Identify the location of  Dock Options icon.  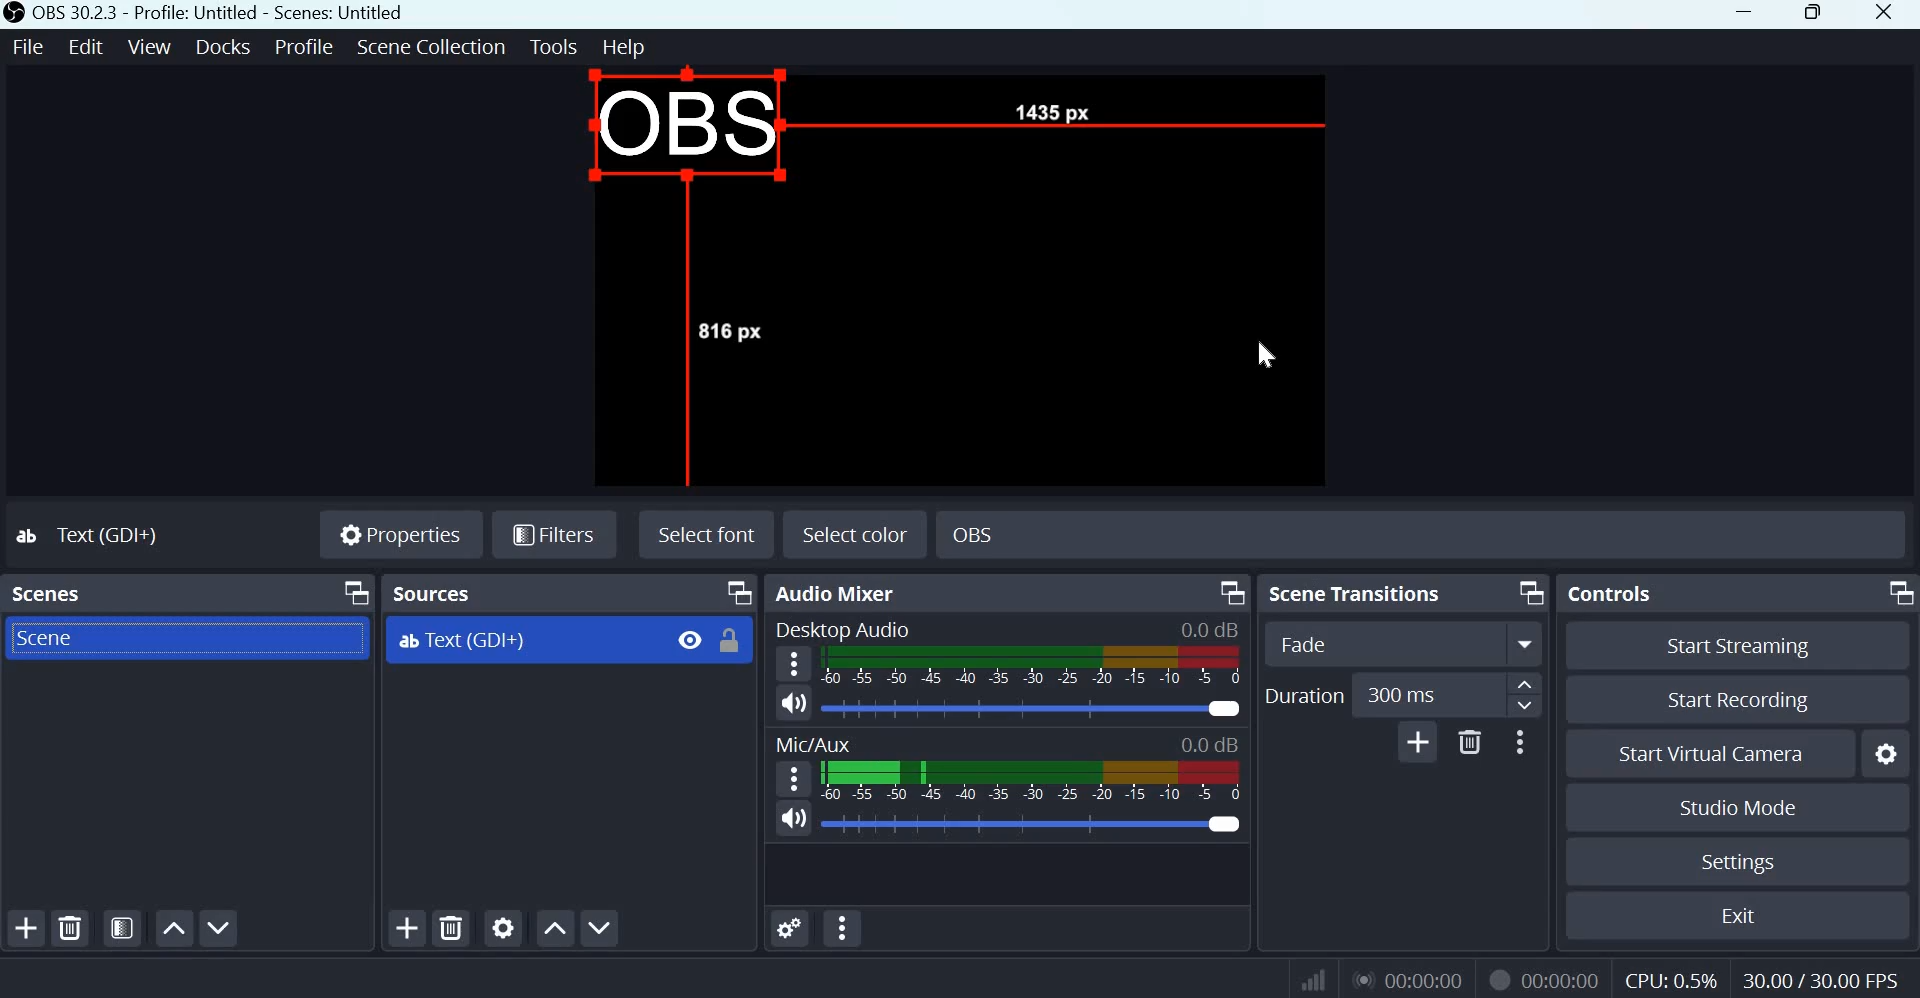
(1229, 591).